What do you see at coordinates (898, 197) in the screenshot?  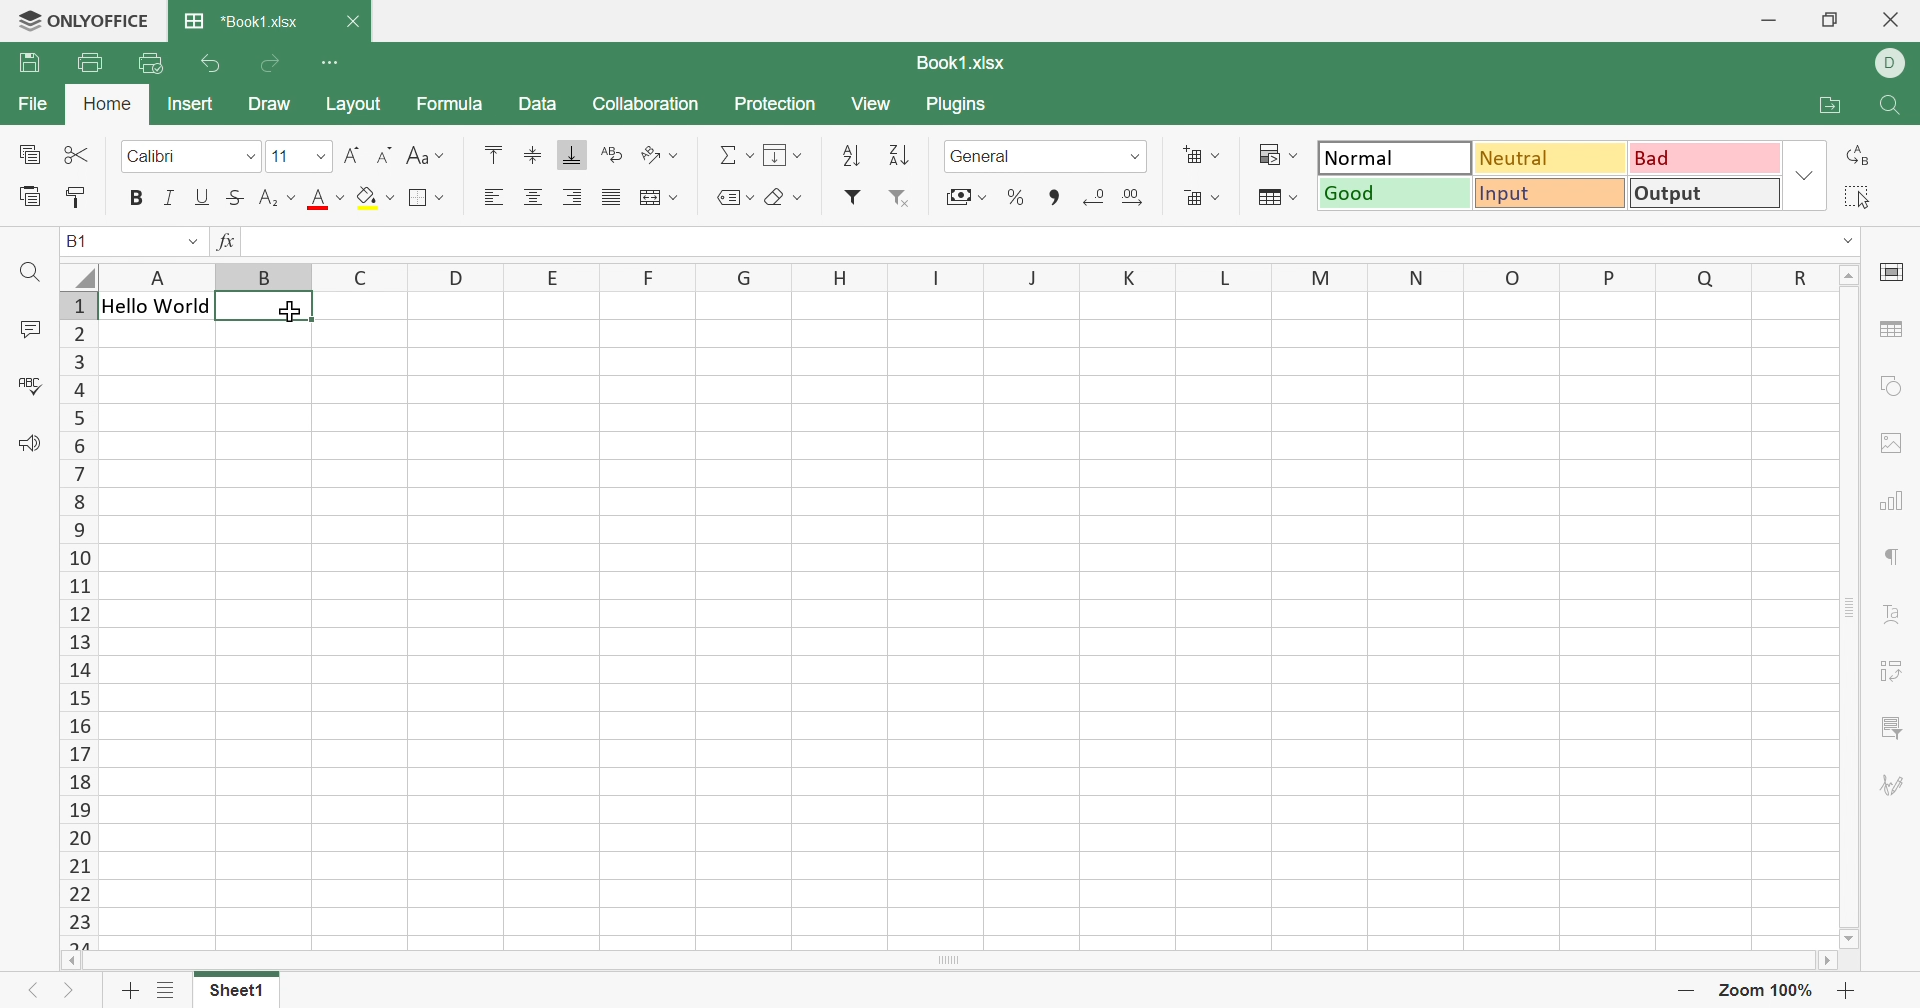 I see `Remove filter` at bounding box center [898, 197].